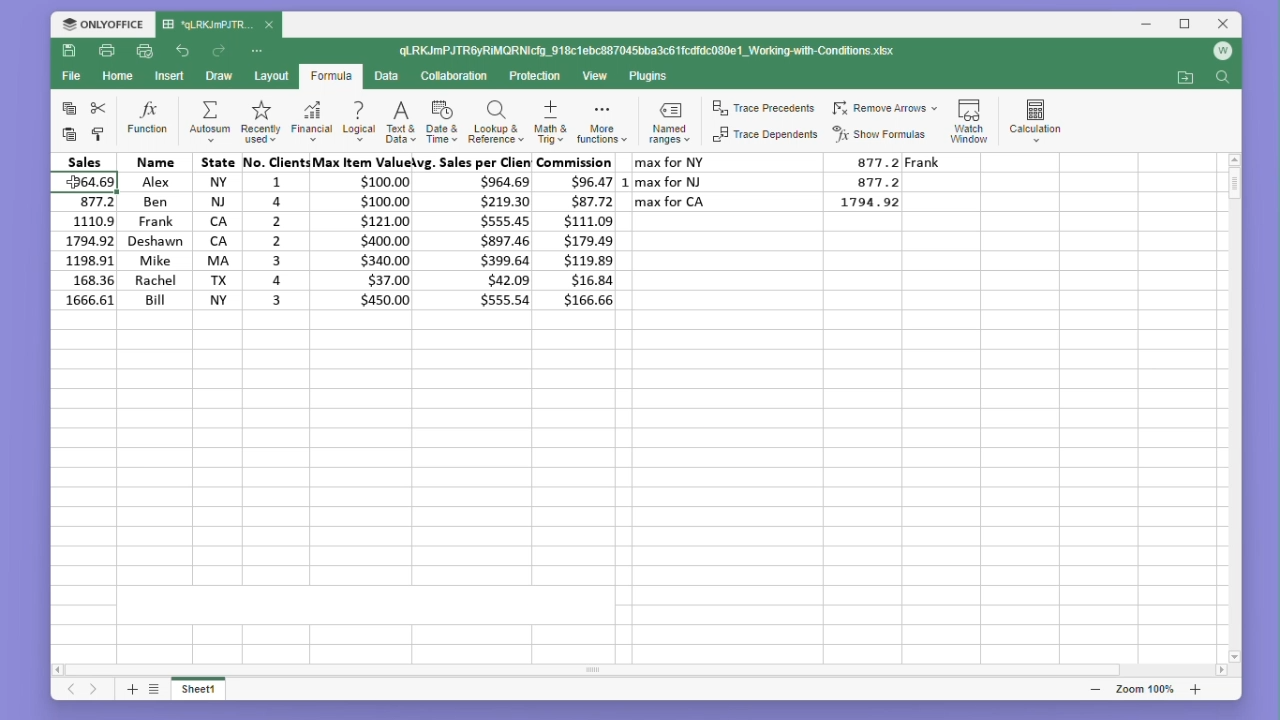 This screenshot has height=720, width=1280. What do you see at coordinates (72, 181) in the screenshot?
I see `cursor` at bounding box center [72, 181].